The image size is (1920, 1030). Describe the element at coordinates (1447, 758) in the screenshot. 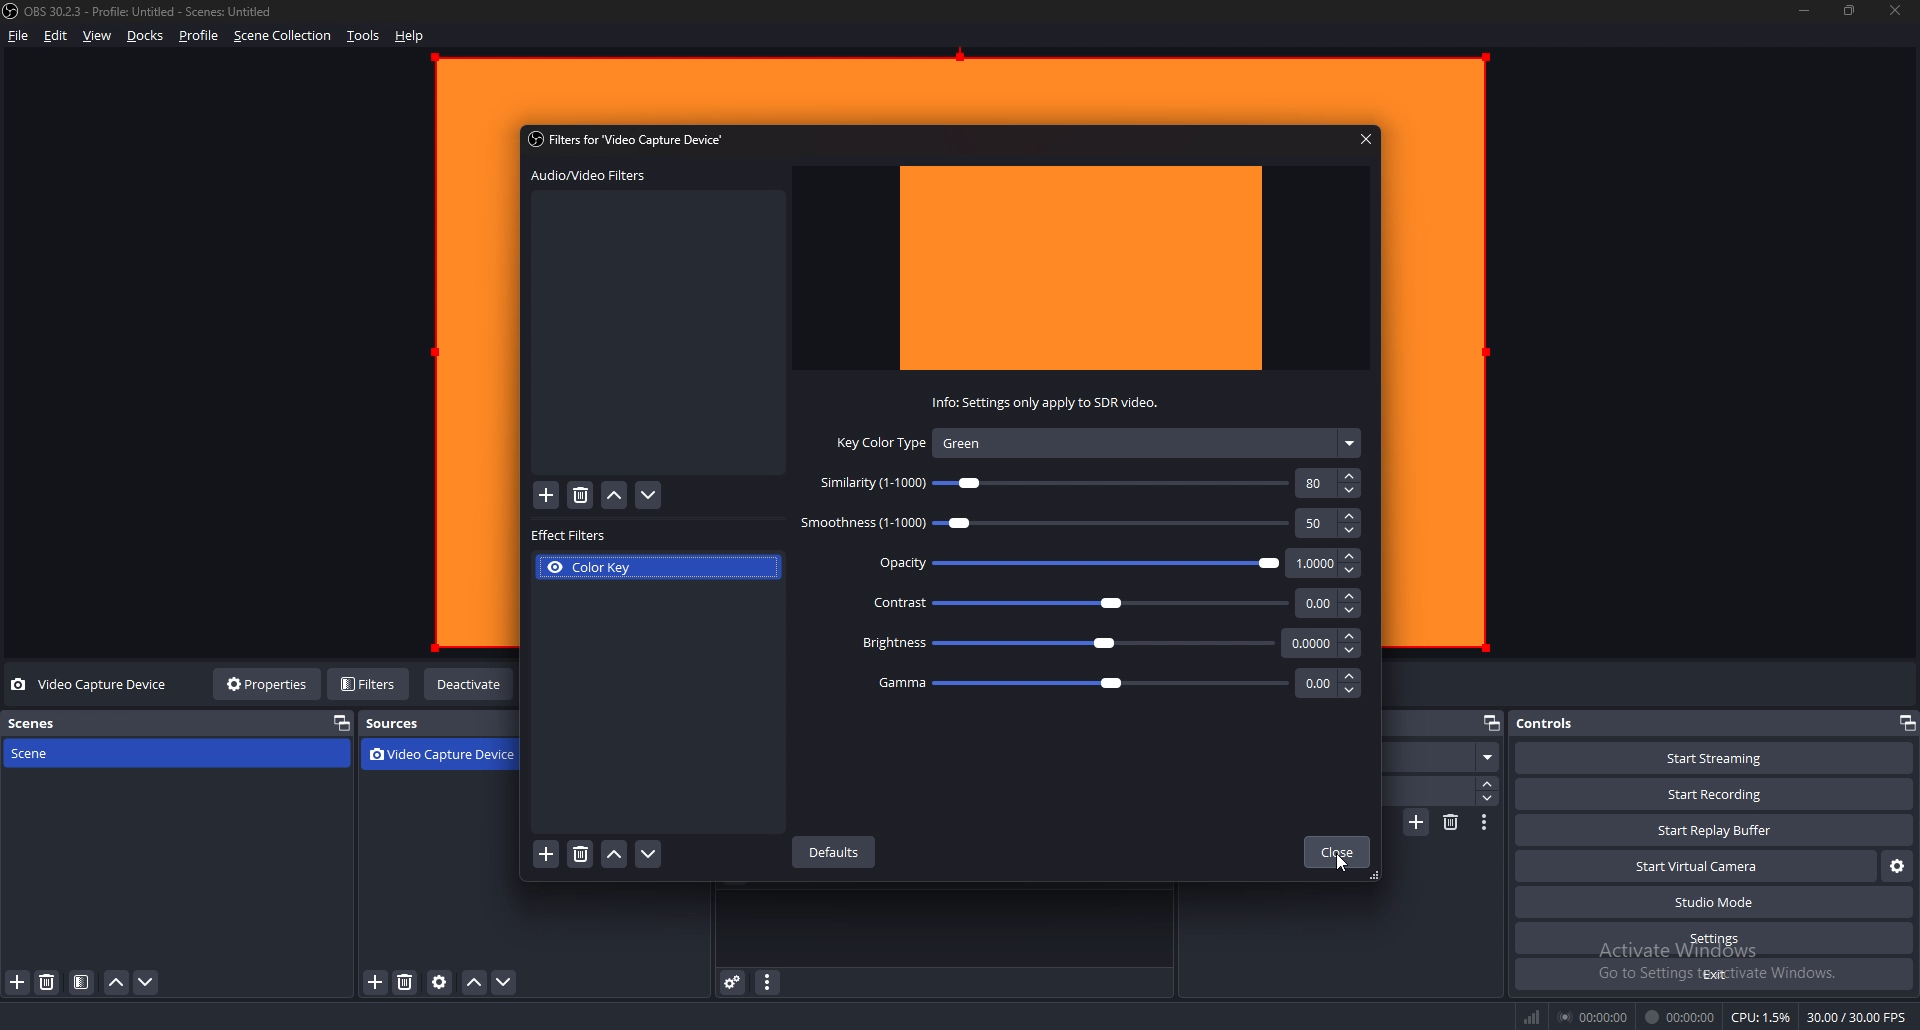

I see `fade` at that location.